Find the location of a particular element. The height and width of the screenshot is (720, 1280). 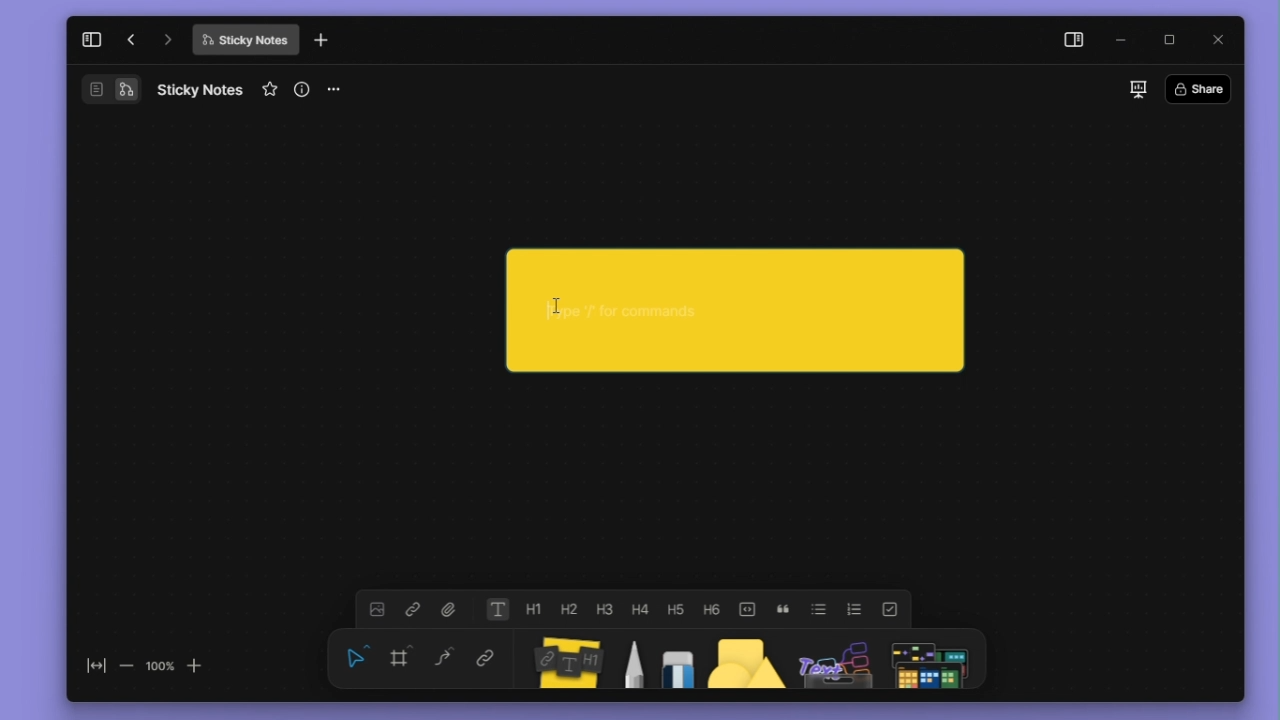

Share  is located at coordinates (1198, 89).